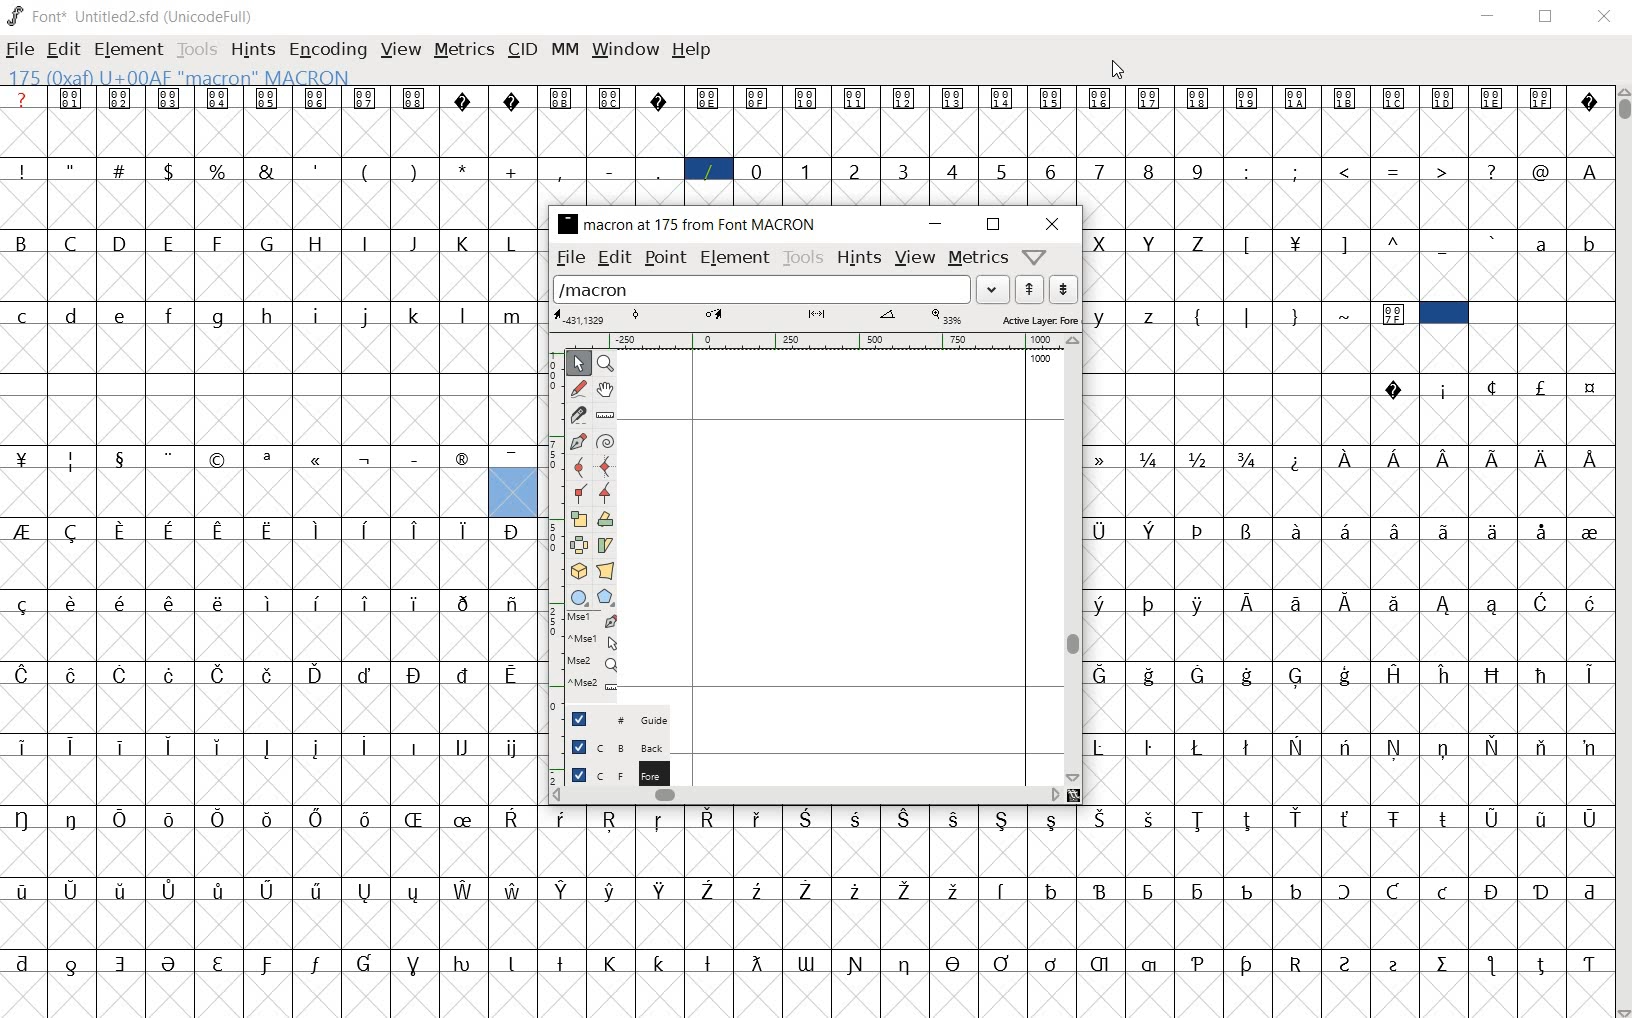  What do you see at coordinates (1150, 531) in the screenshot?
I see `Symbol` at bounding box center [1150, 531].